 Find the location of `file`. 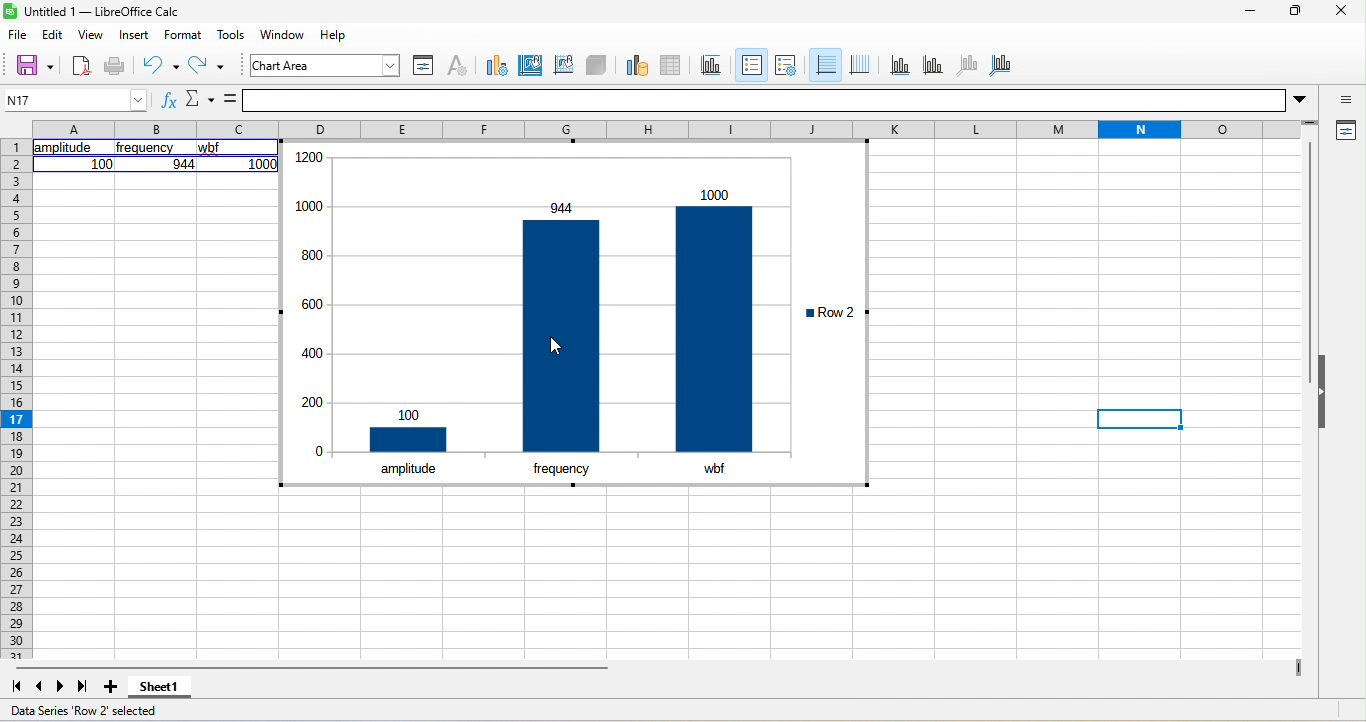

file is located at coordinates (21, 37).